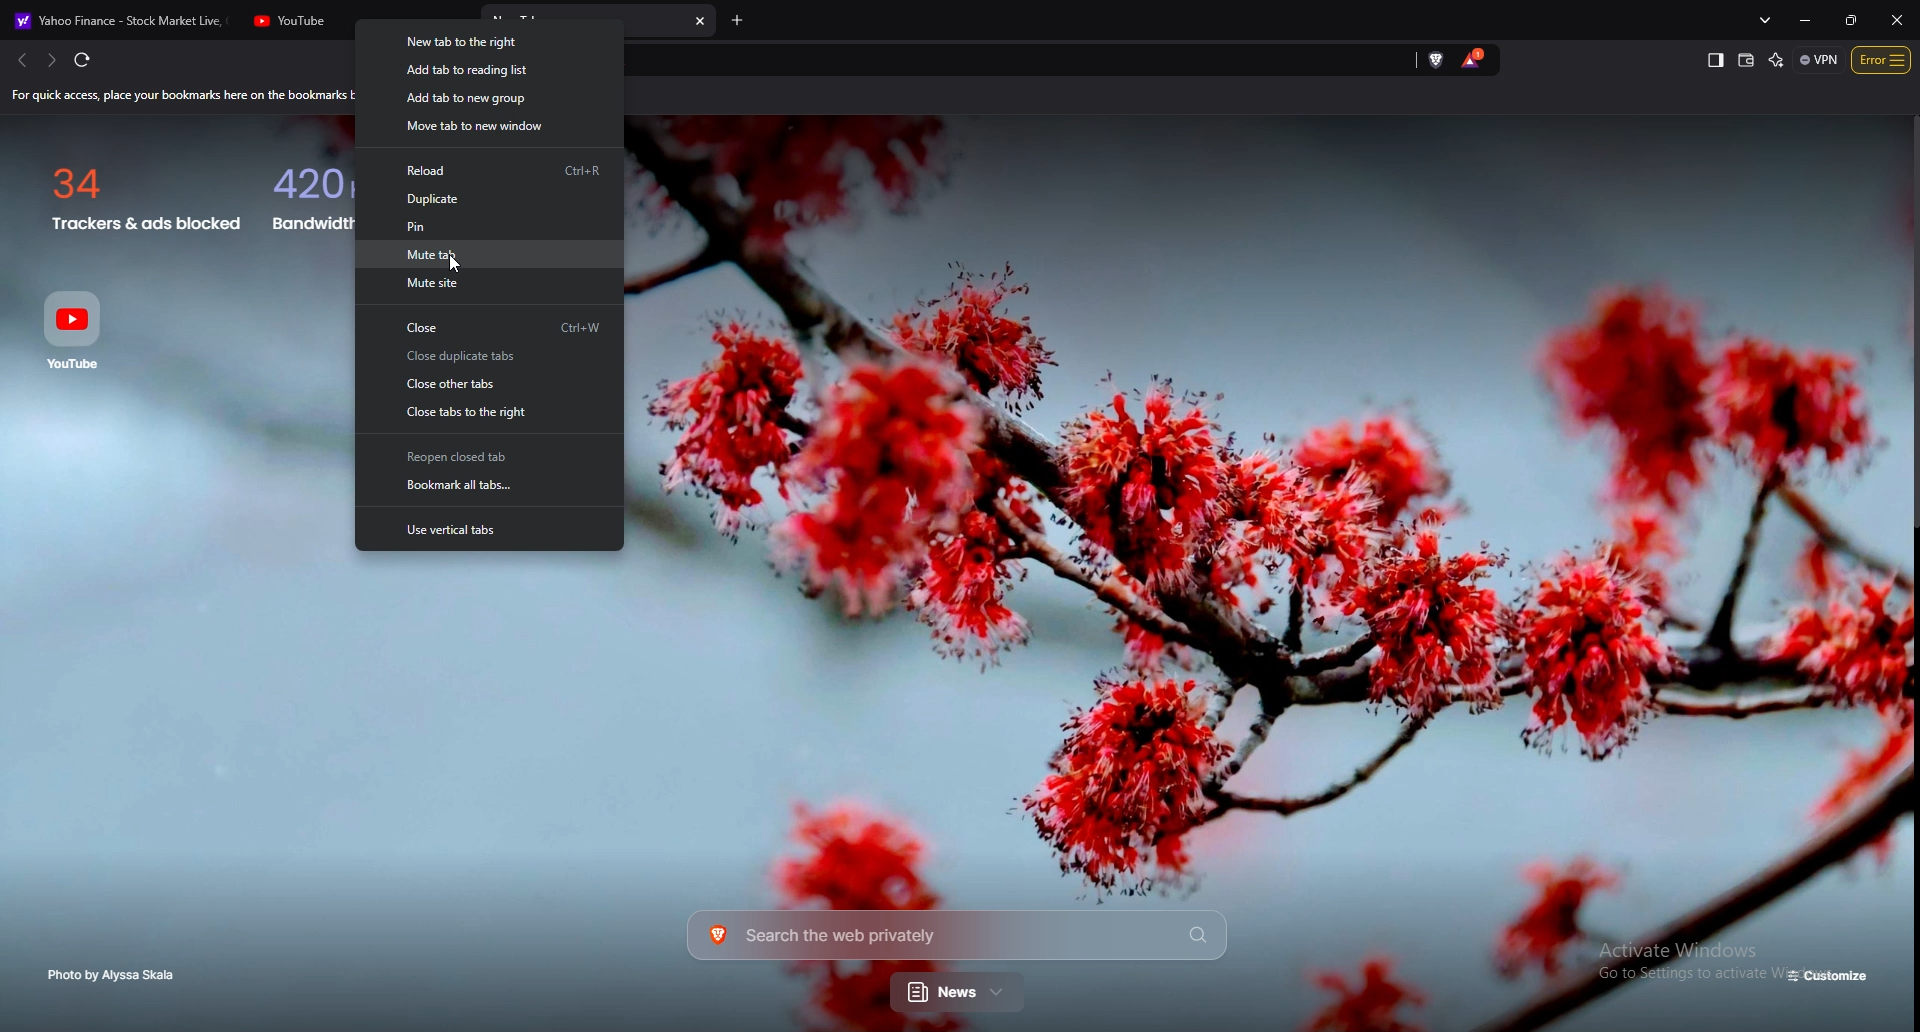 The width and height of the screenshot is (1920, 1032). I want to click on show sidebar, so click(1715, 61).